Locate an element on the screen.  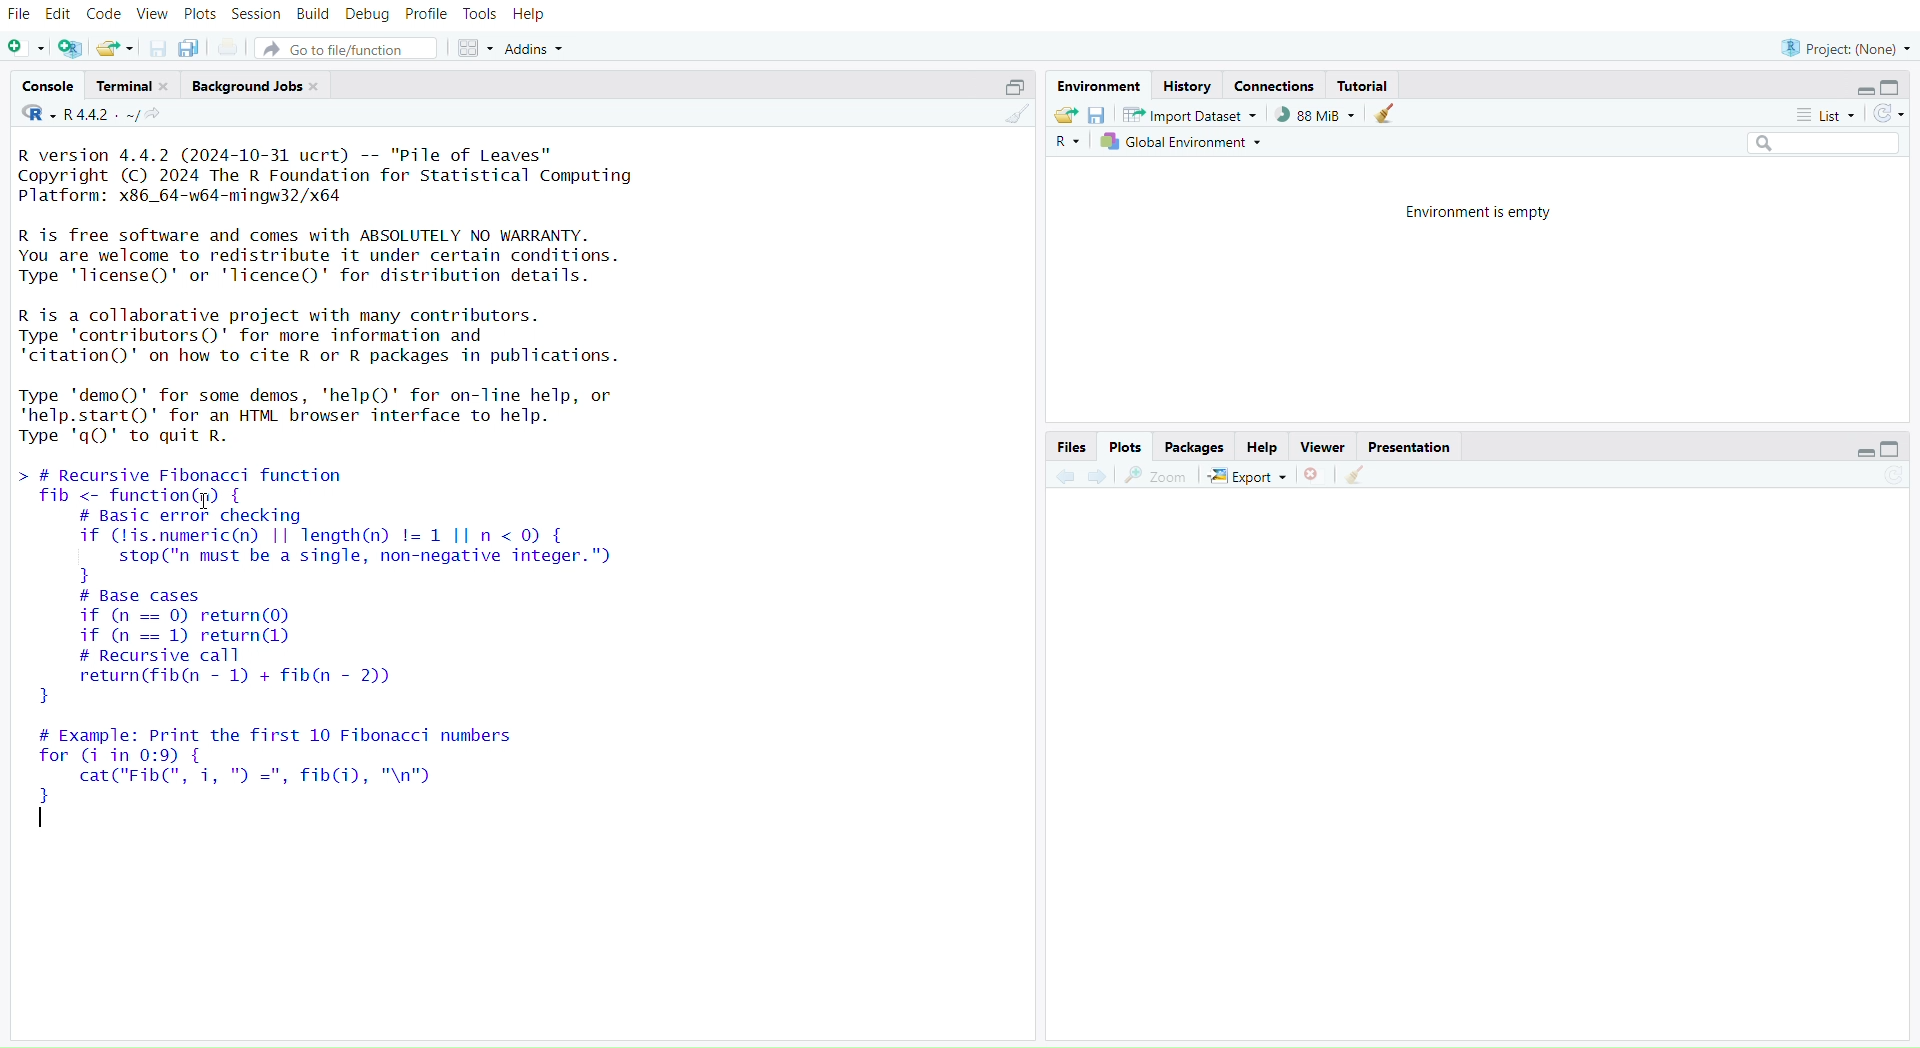
forward is located at coordinates (1105, 477).